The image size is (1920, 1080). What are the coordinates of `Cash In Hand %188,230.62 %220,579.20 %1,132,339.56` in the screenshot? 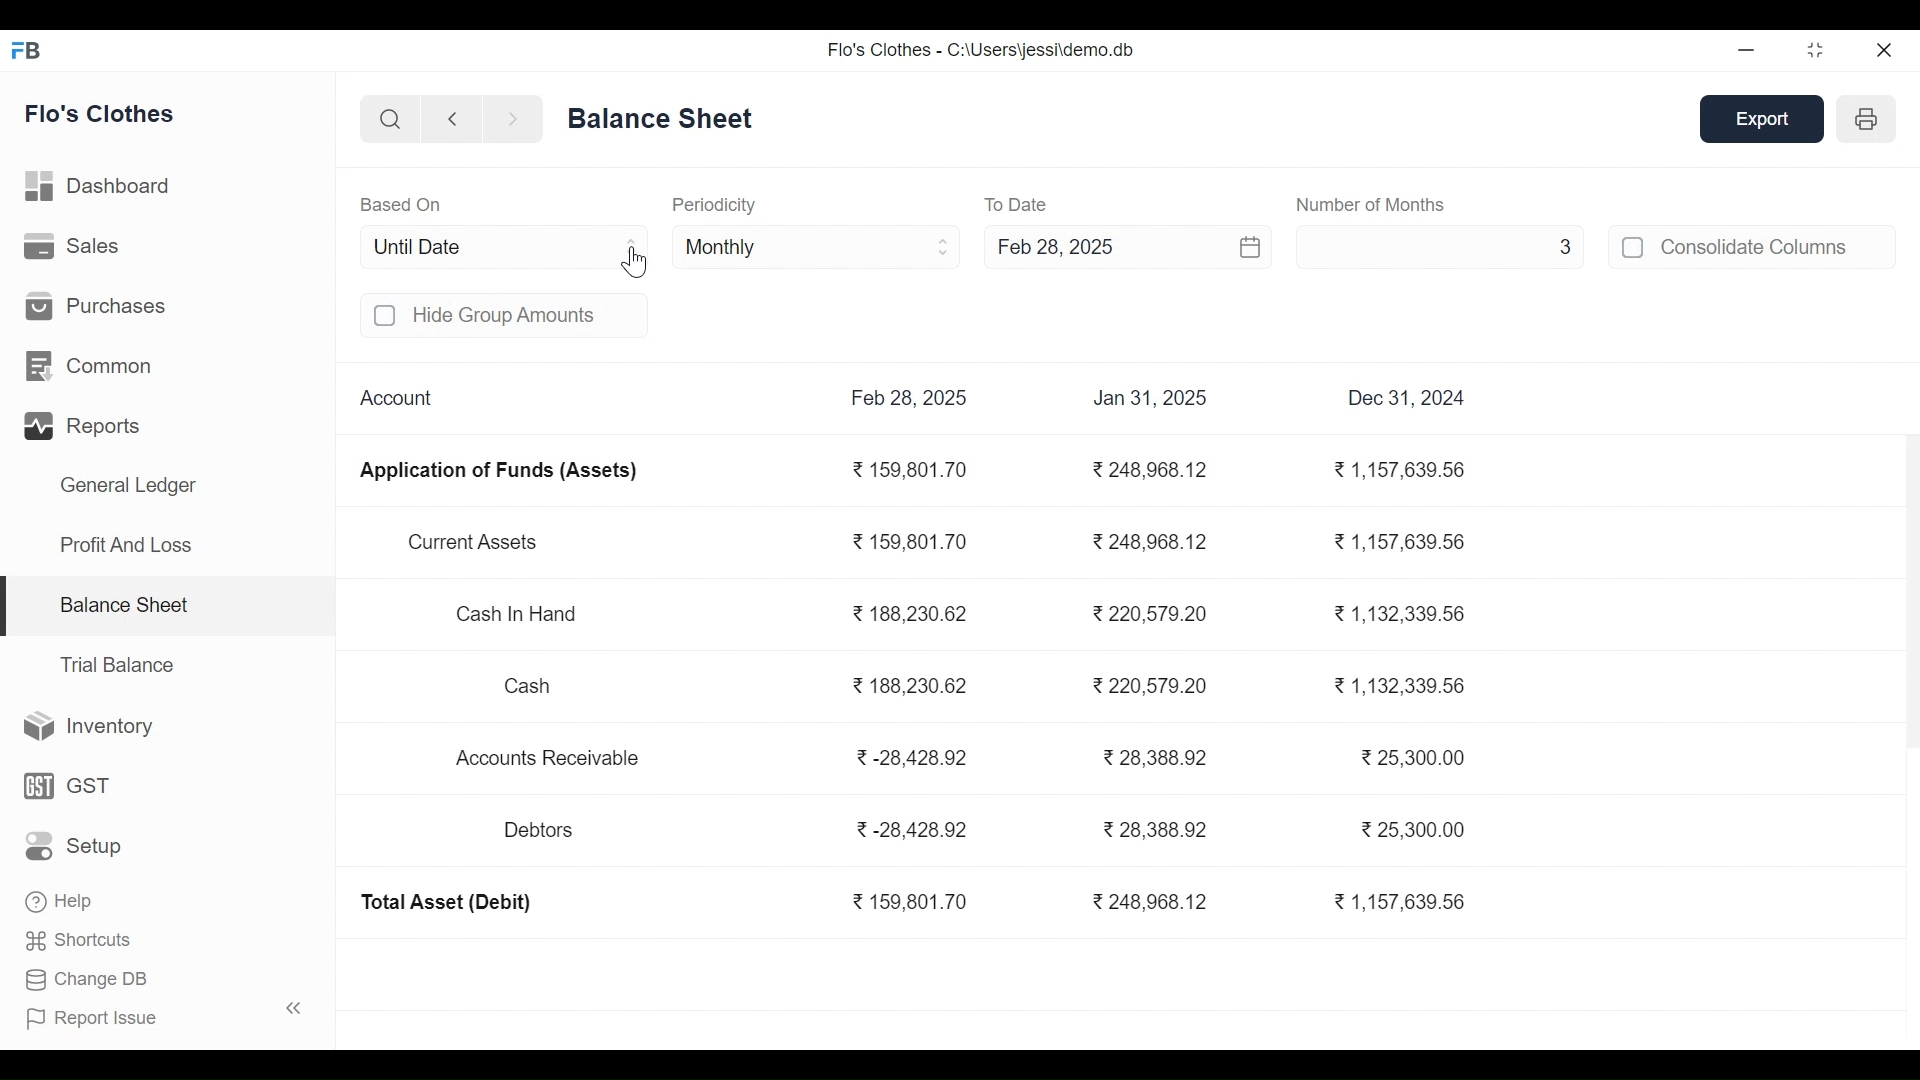 It's located at (965, 616).